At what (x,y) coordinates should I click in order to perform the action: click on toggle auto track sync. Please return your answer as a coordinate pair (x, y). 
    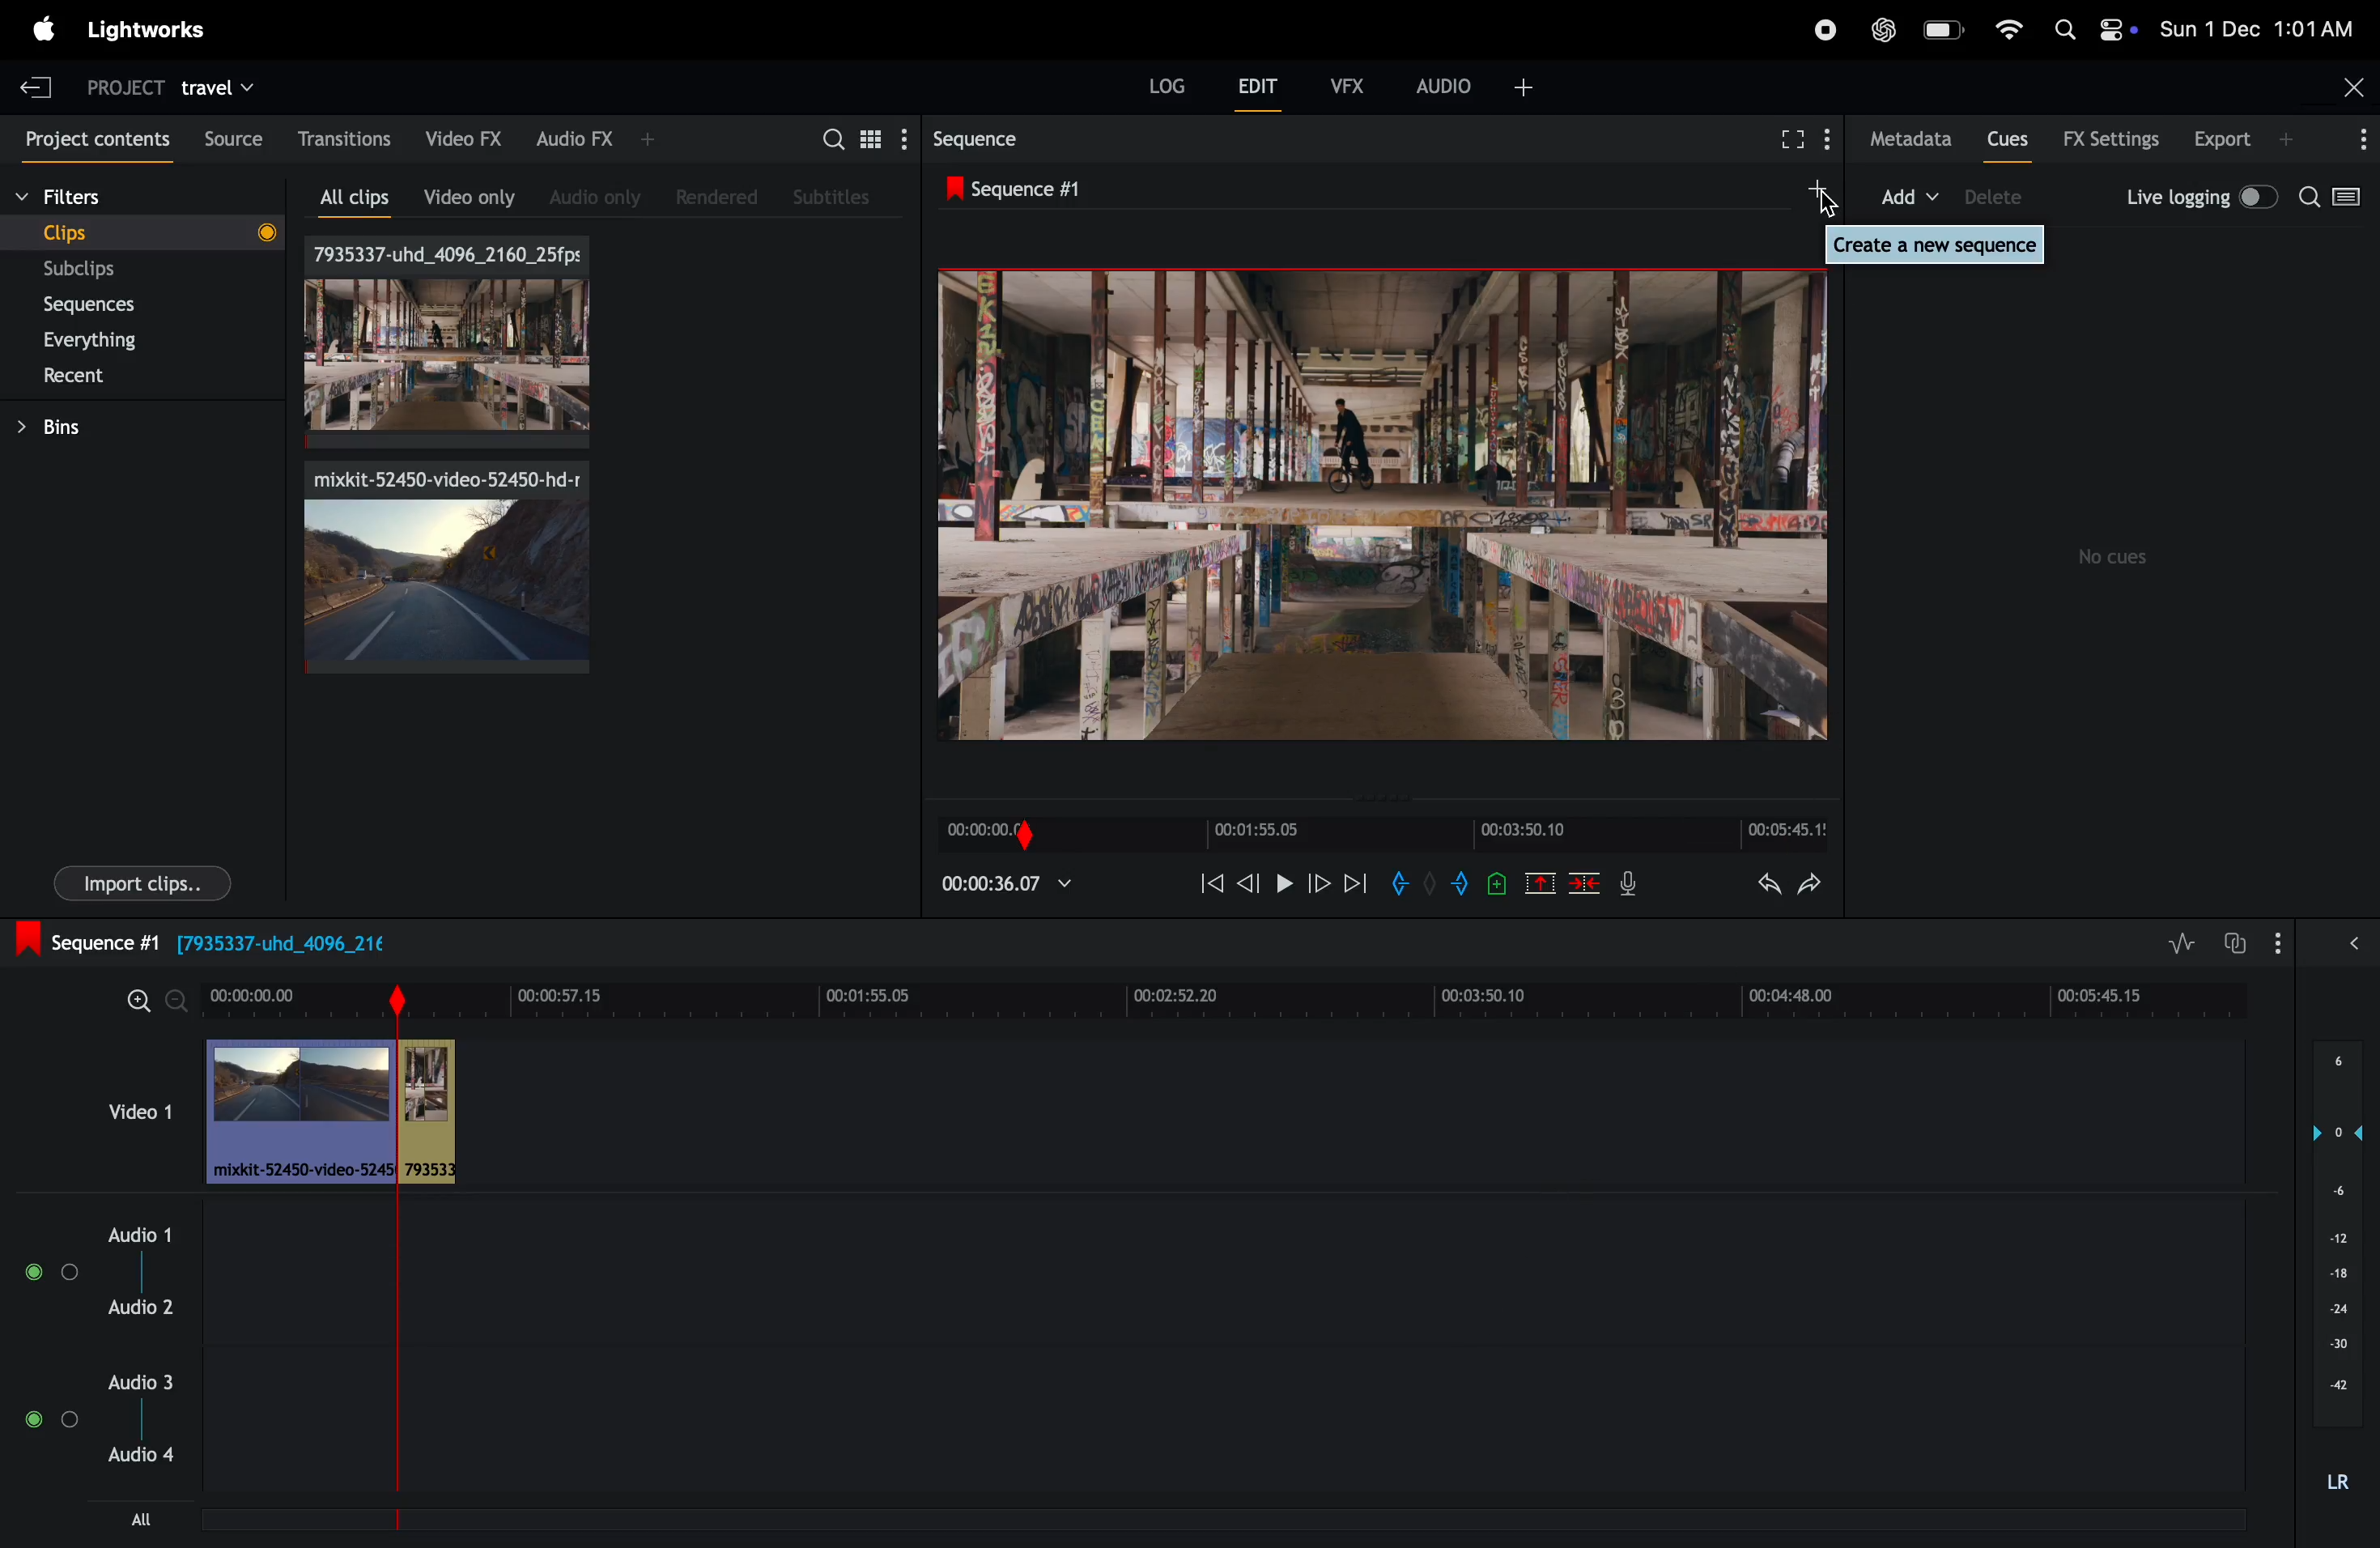
    Looking at the image, I should click on (2236, 941).